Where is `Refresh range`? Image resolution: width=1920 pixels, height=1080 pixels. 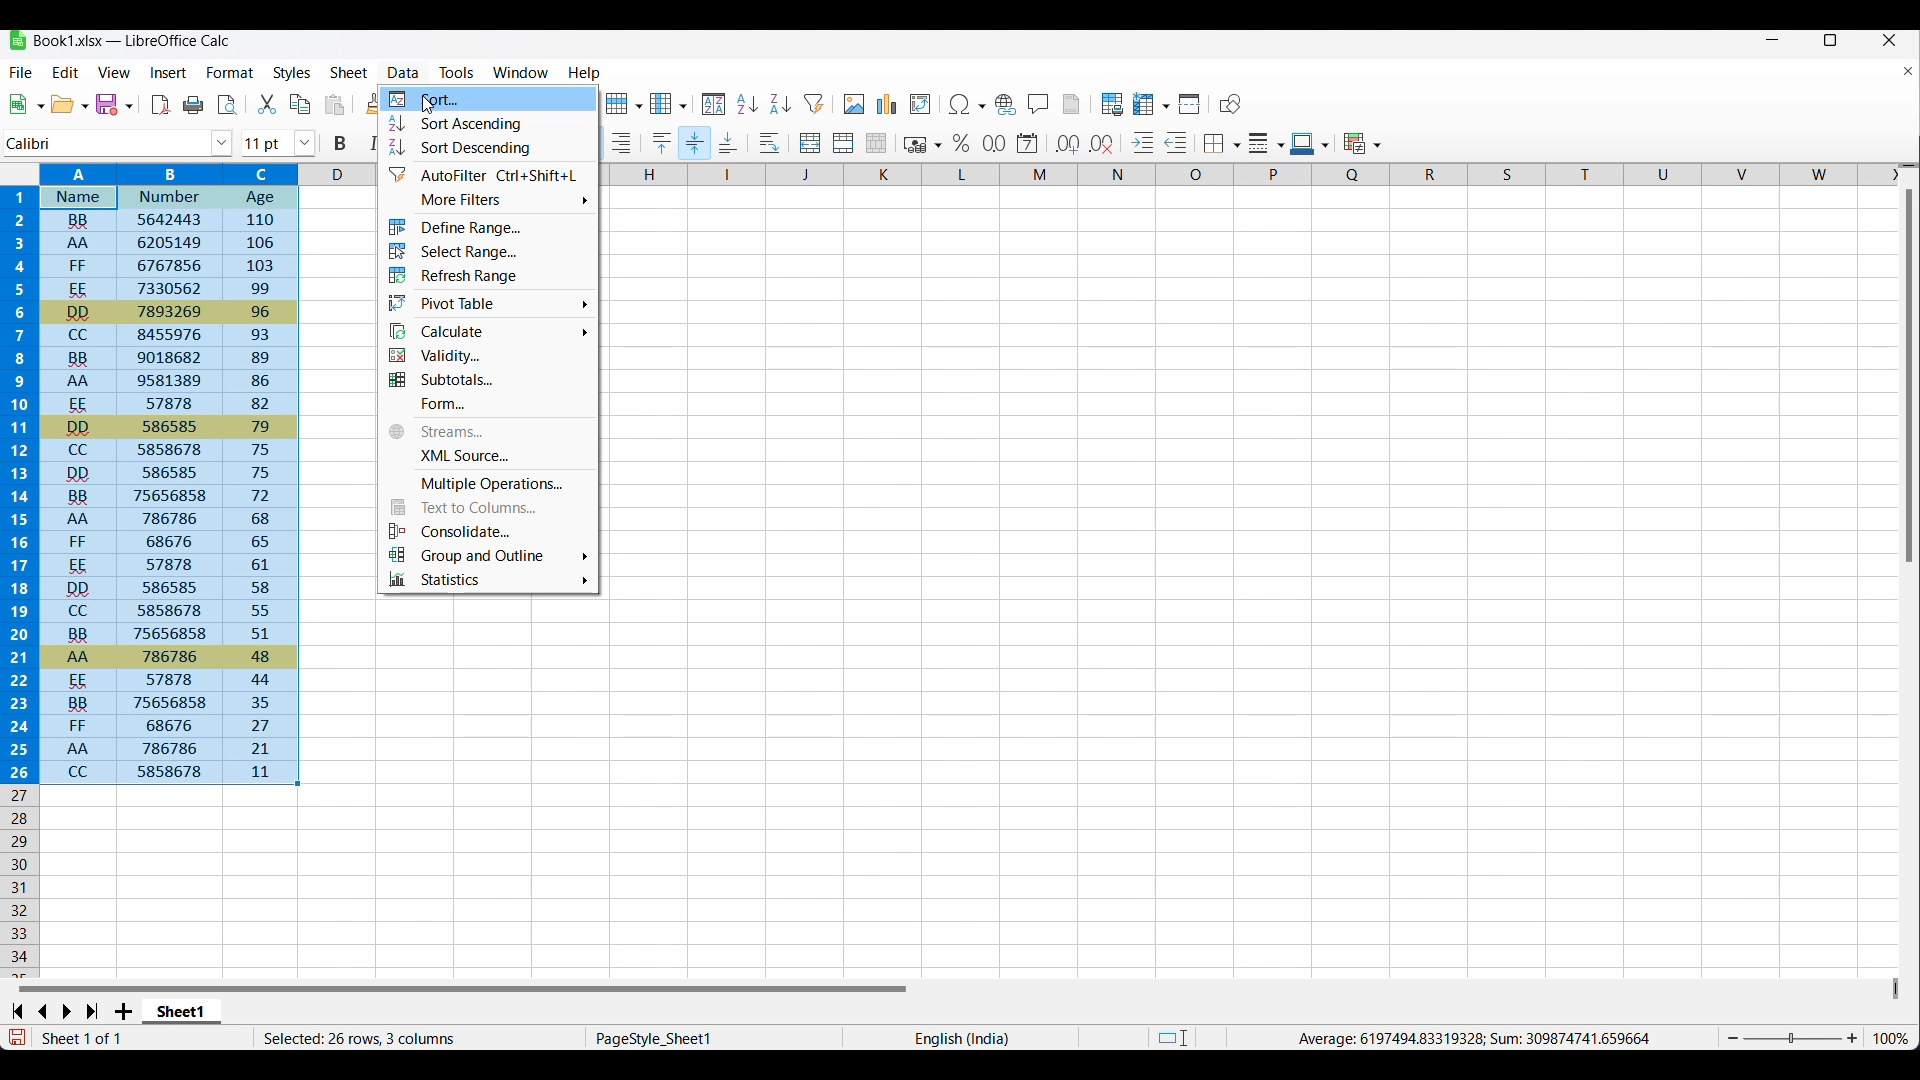 Refresh range is located at coordinates (487, 275).